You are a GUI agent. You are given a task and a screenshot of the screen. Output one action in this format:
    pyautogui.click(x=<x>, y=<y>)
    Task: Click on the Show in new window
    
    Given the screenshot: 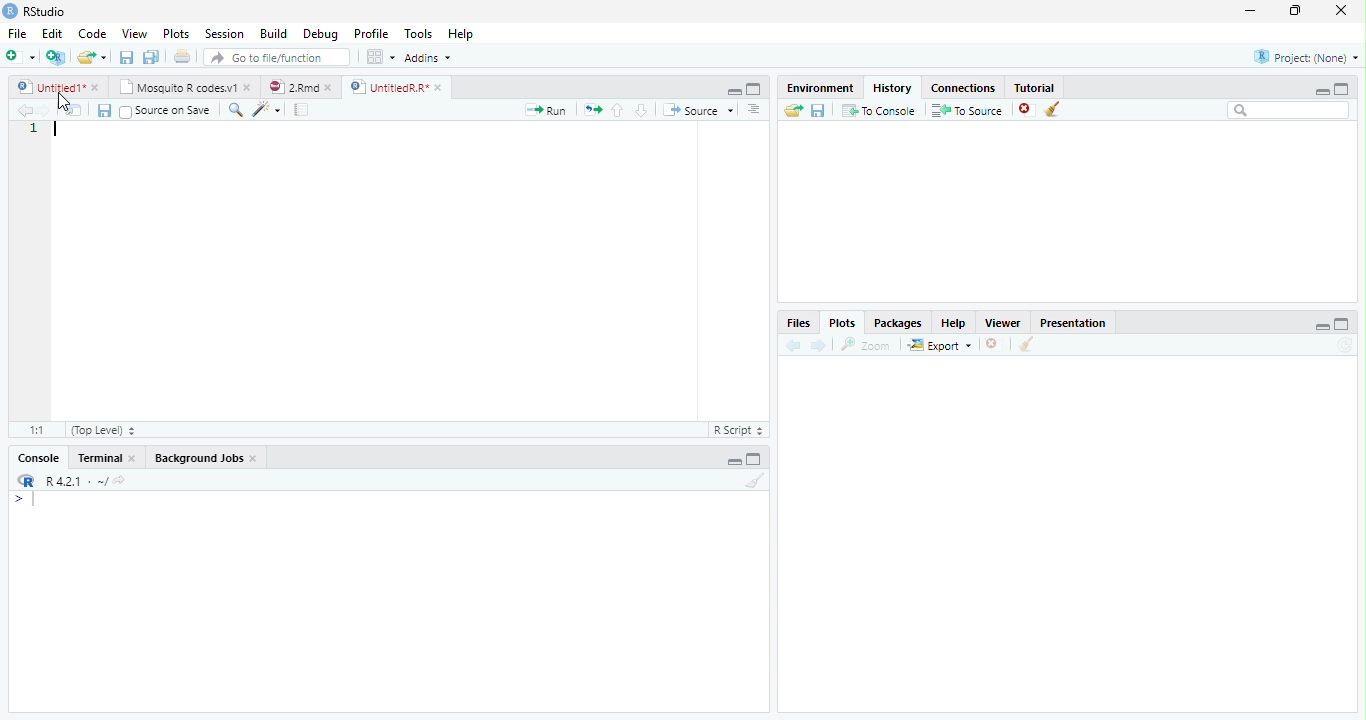 What is the action you would take?
    pyautogui.click(x=74, y=109)
    